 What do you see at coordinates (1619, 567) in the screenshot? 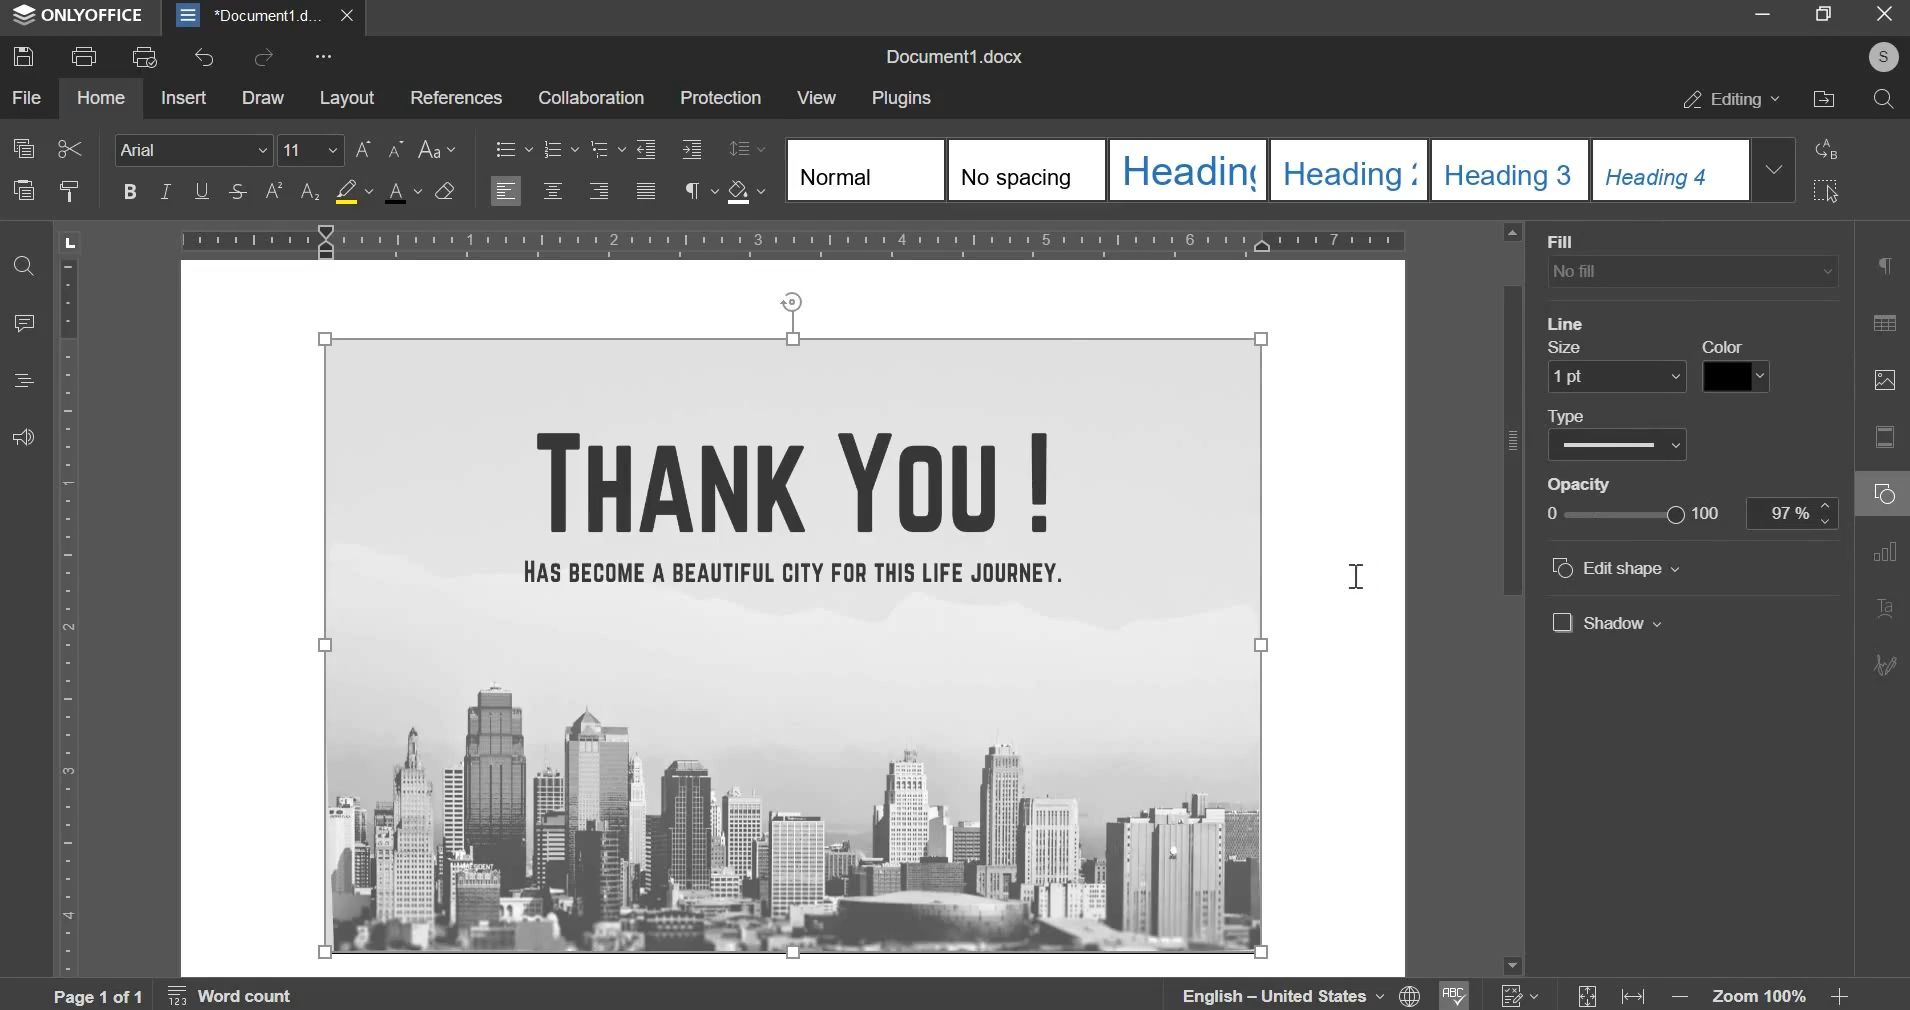
I see `Edit shape` at bounding box center [1619, 567].